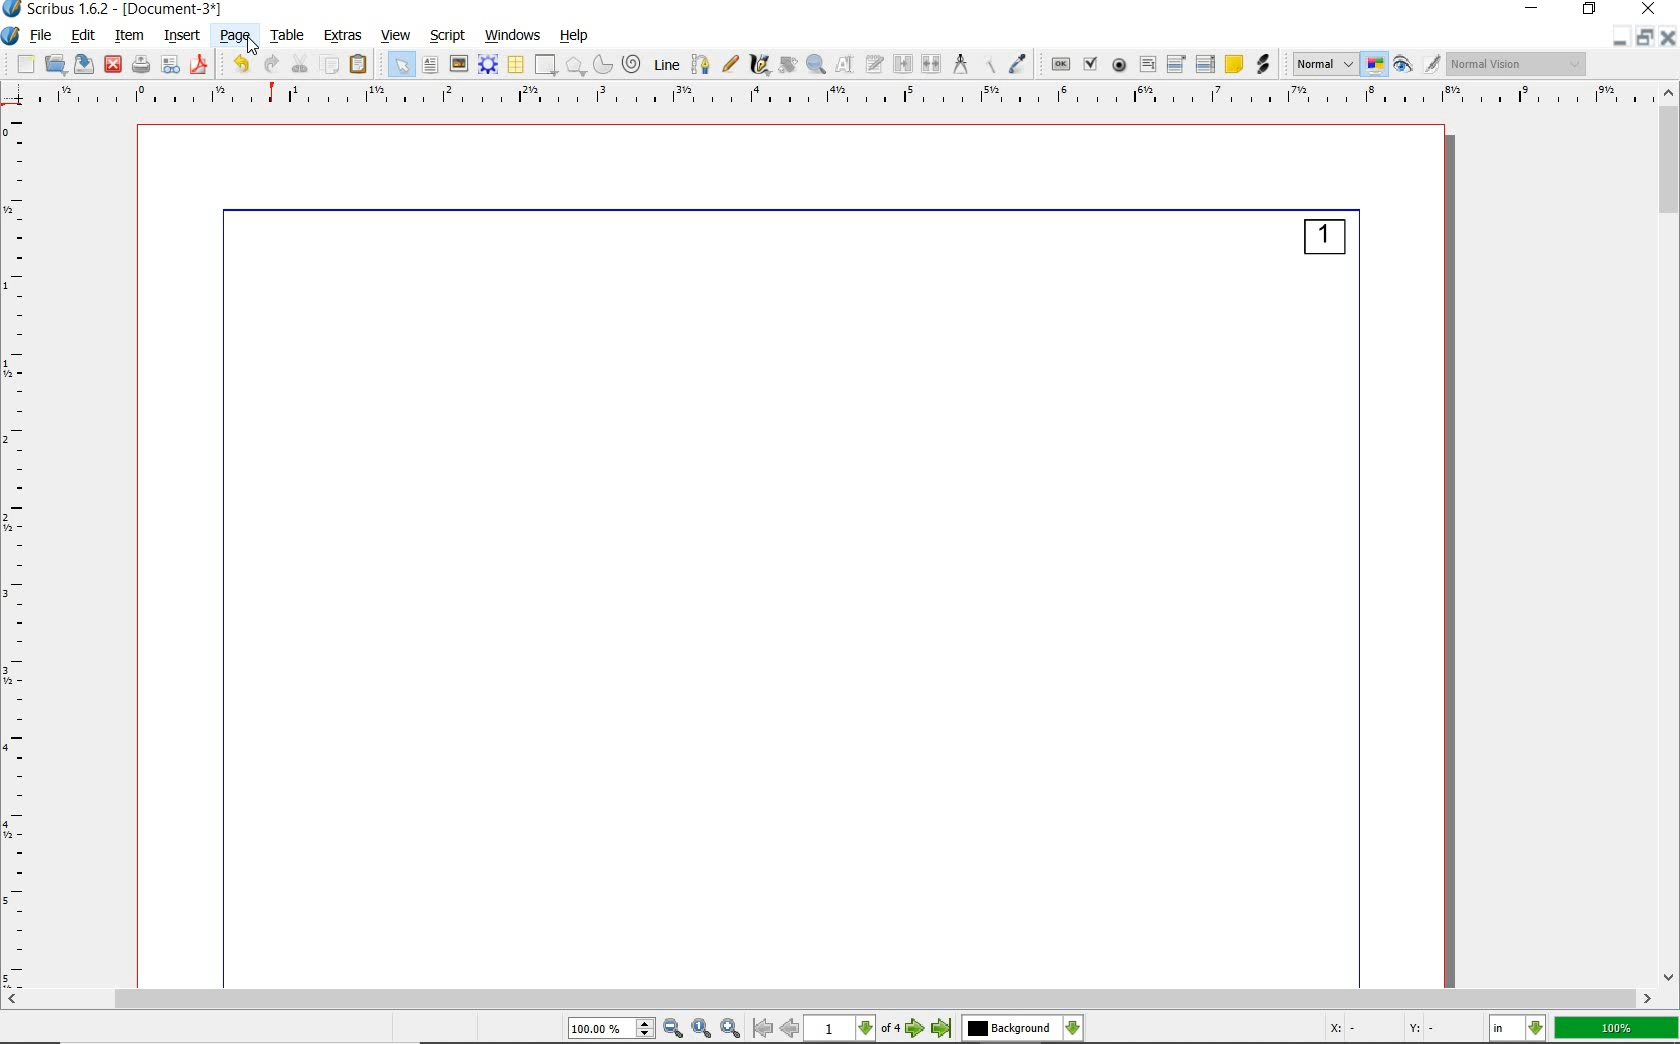 Image resolution: width=1680 pixels, height=1044 pixels. Describe the element at coordinates (988, 65) in the screenshot. I see `copy item properties` at that location.